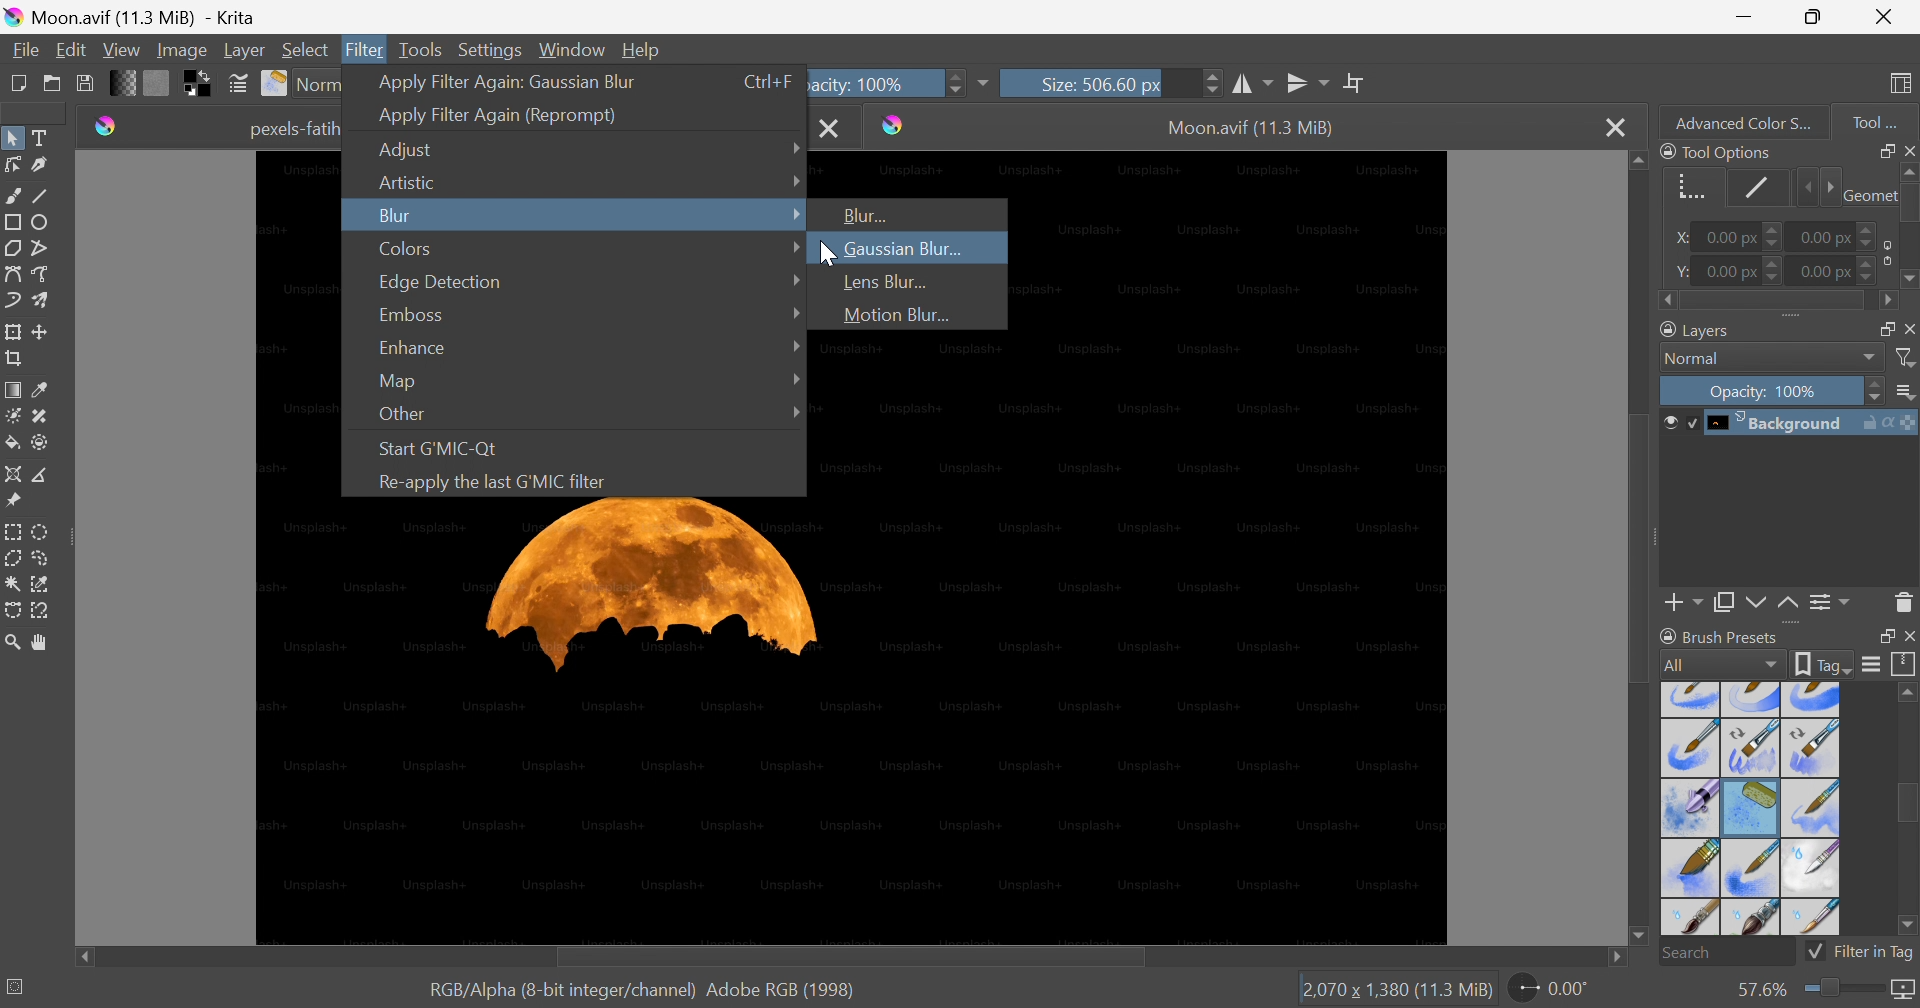  What do you see at coordinates (1860, 955) in the screenshot?
I see `Filter in Tag` at bounding box center [1860, 955].